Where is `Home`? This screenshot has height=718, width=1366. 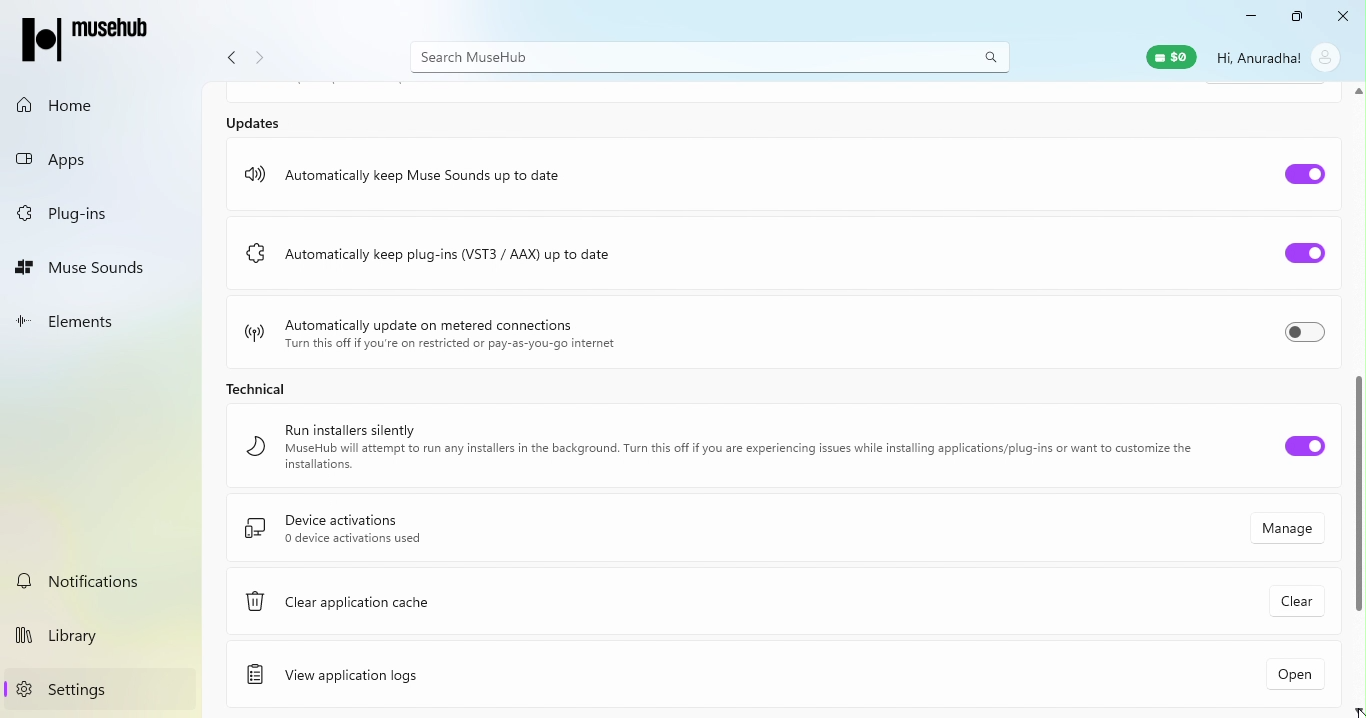
Home is located at coordinates (90, 104).